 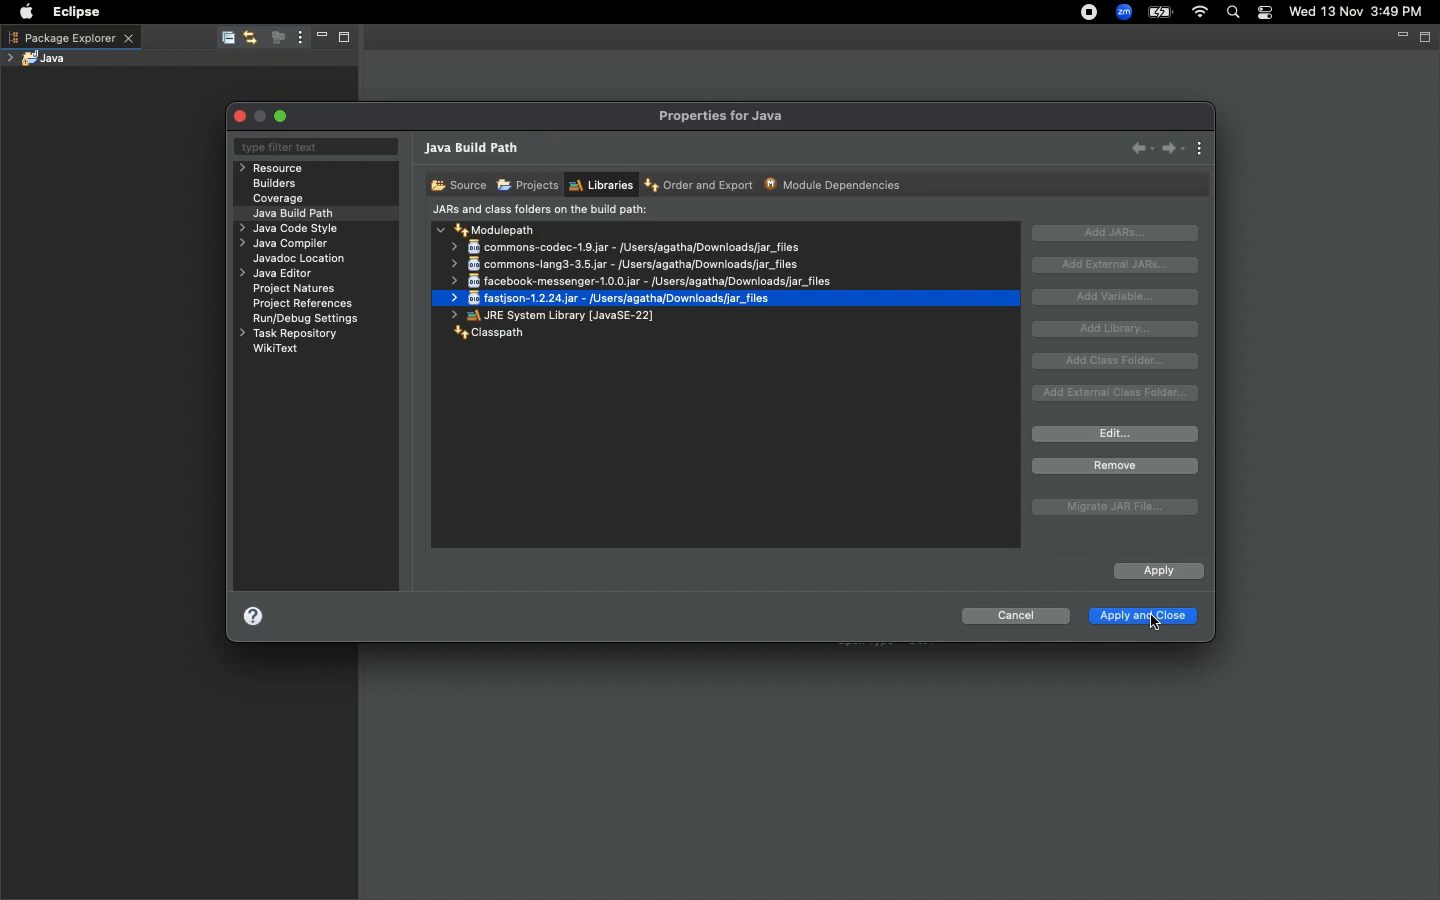 I want to click on Java code style, so click(x=286, y=230).